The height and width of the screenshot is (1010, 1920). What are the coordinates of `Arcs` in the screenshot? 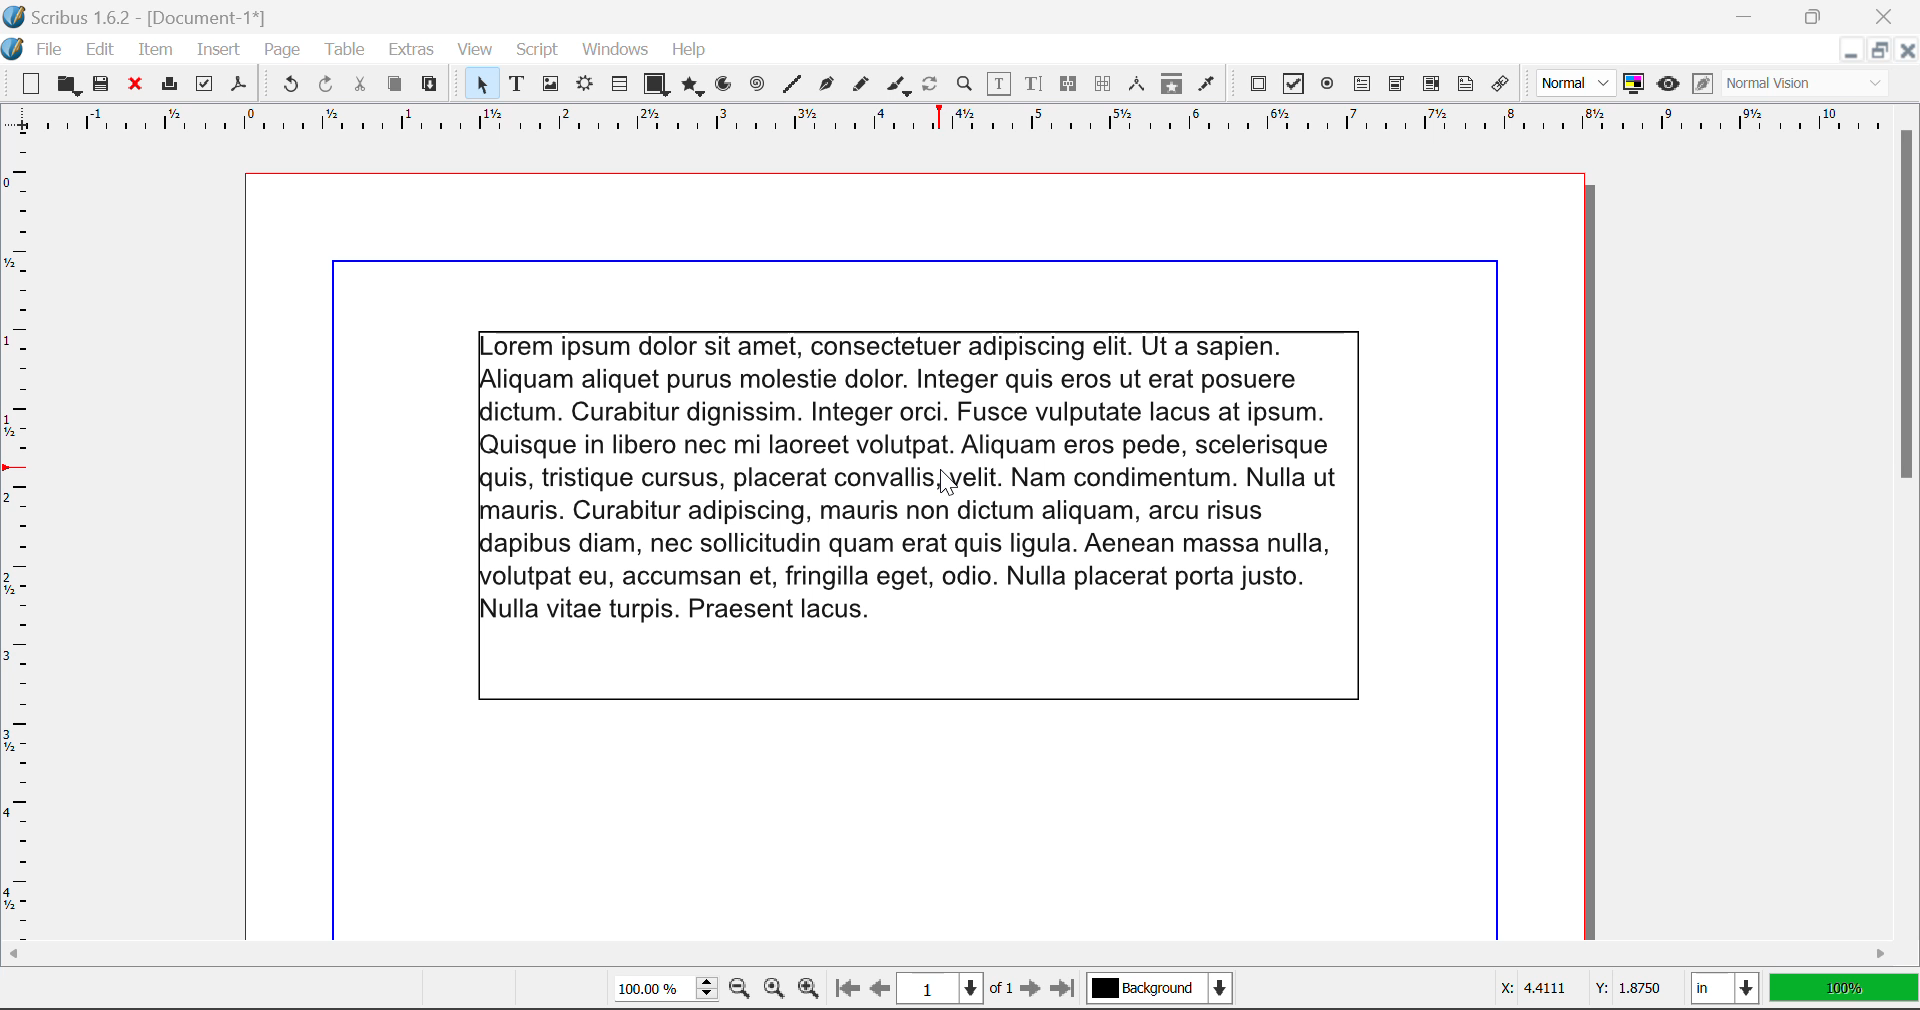 It's located at (726, 89).